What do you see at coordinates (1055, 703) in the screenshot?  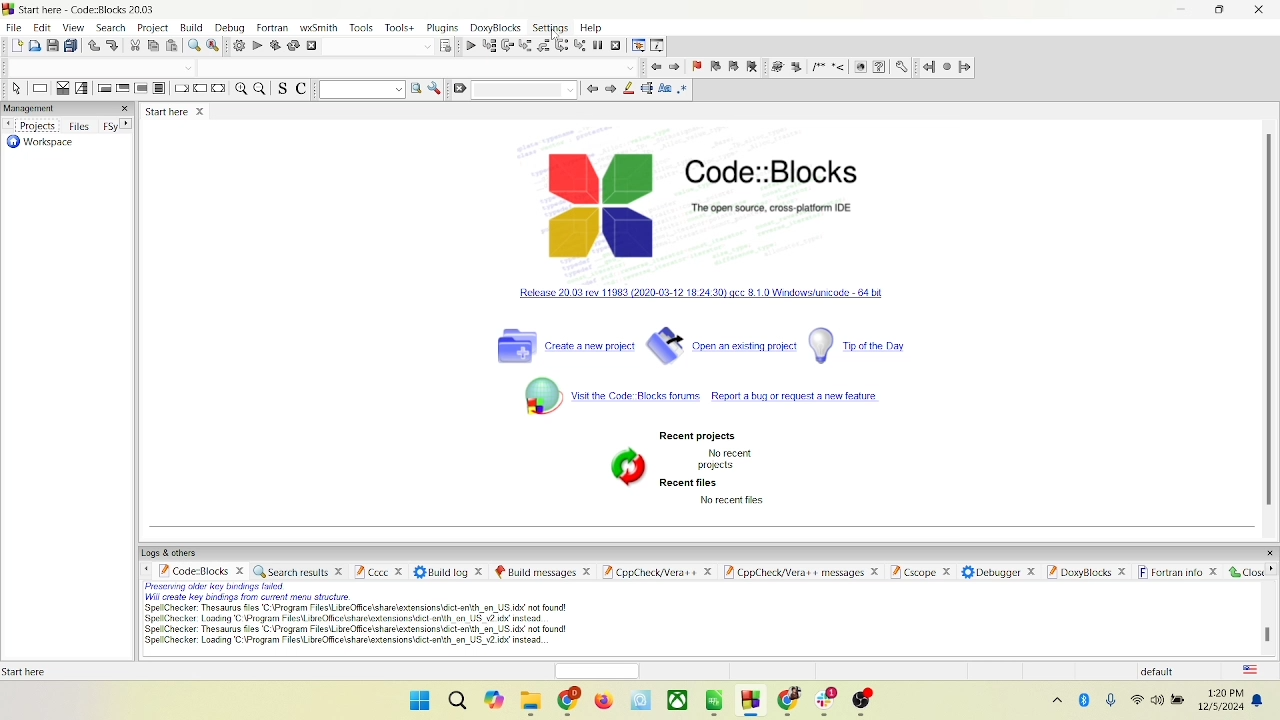 I see `hidden icons` at bounding box center [1055, 703].